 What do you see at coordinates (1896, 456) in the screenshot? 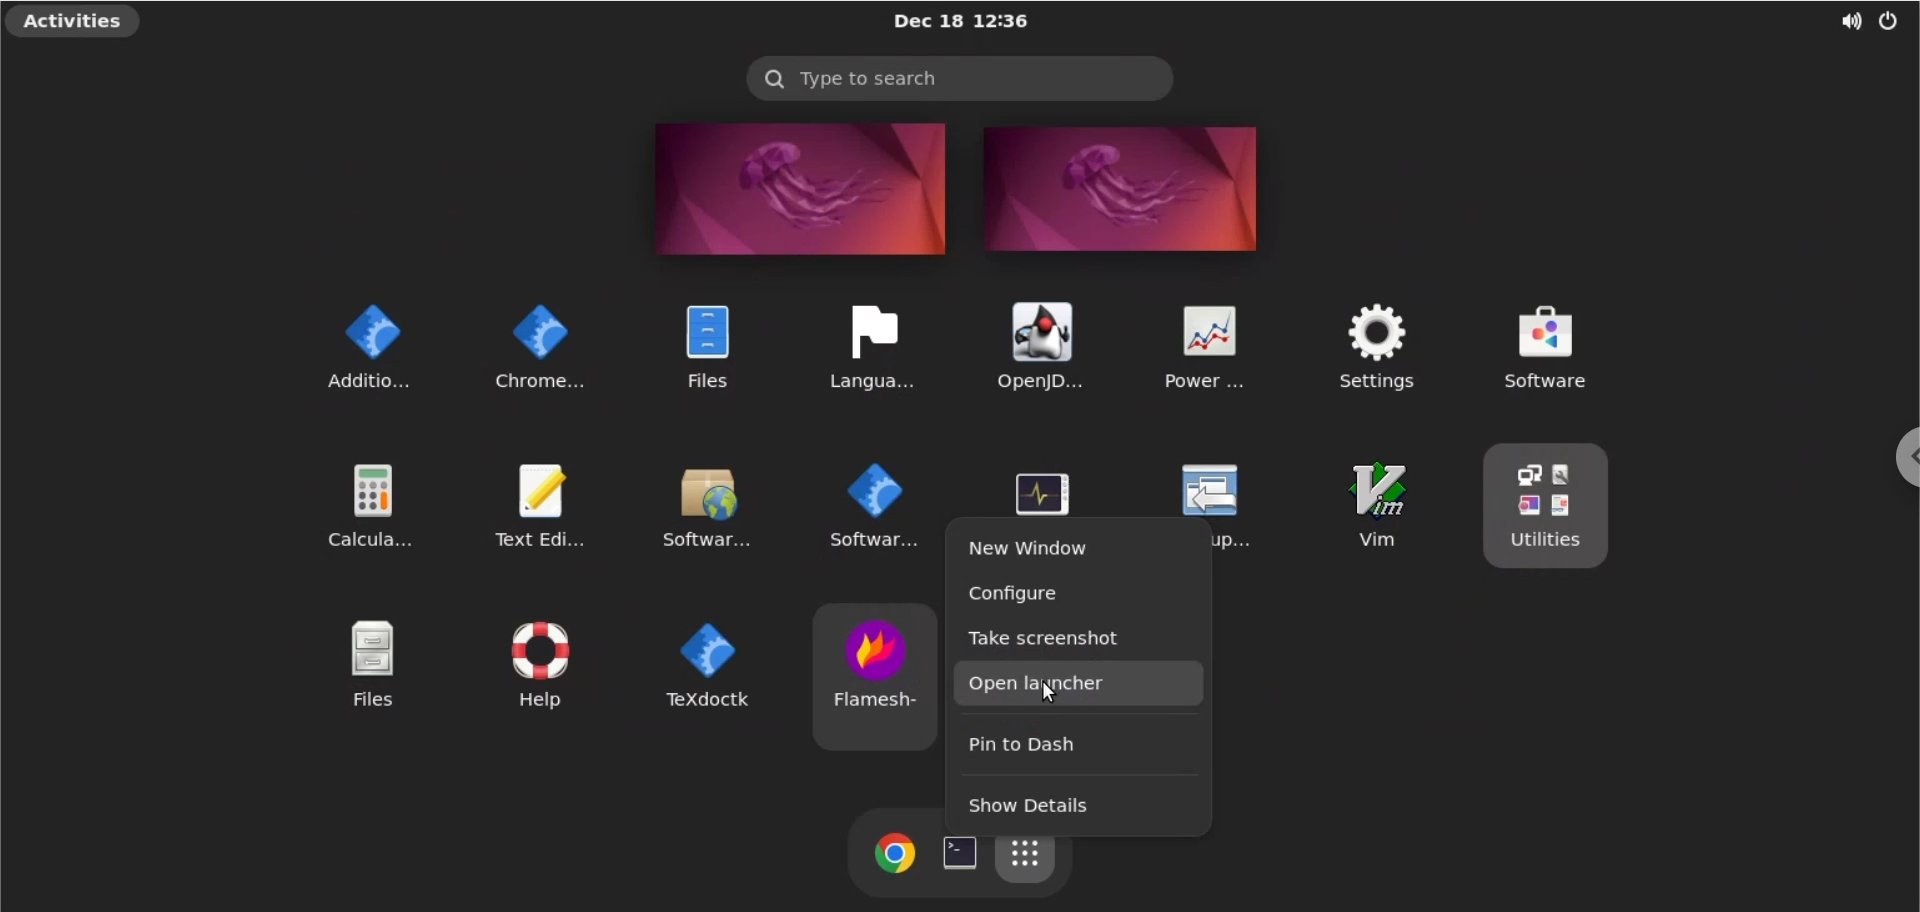
I see `chrome option` at bounding box center [1896, 456].